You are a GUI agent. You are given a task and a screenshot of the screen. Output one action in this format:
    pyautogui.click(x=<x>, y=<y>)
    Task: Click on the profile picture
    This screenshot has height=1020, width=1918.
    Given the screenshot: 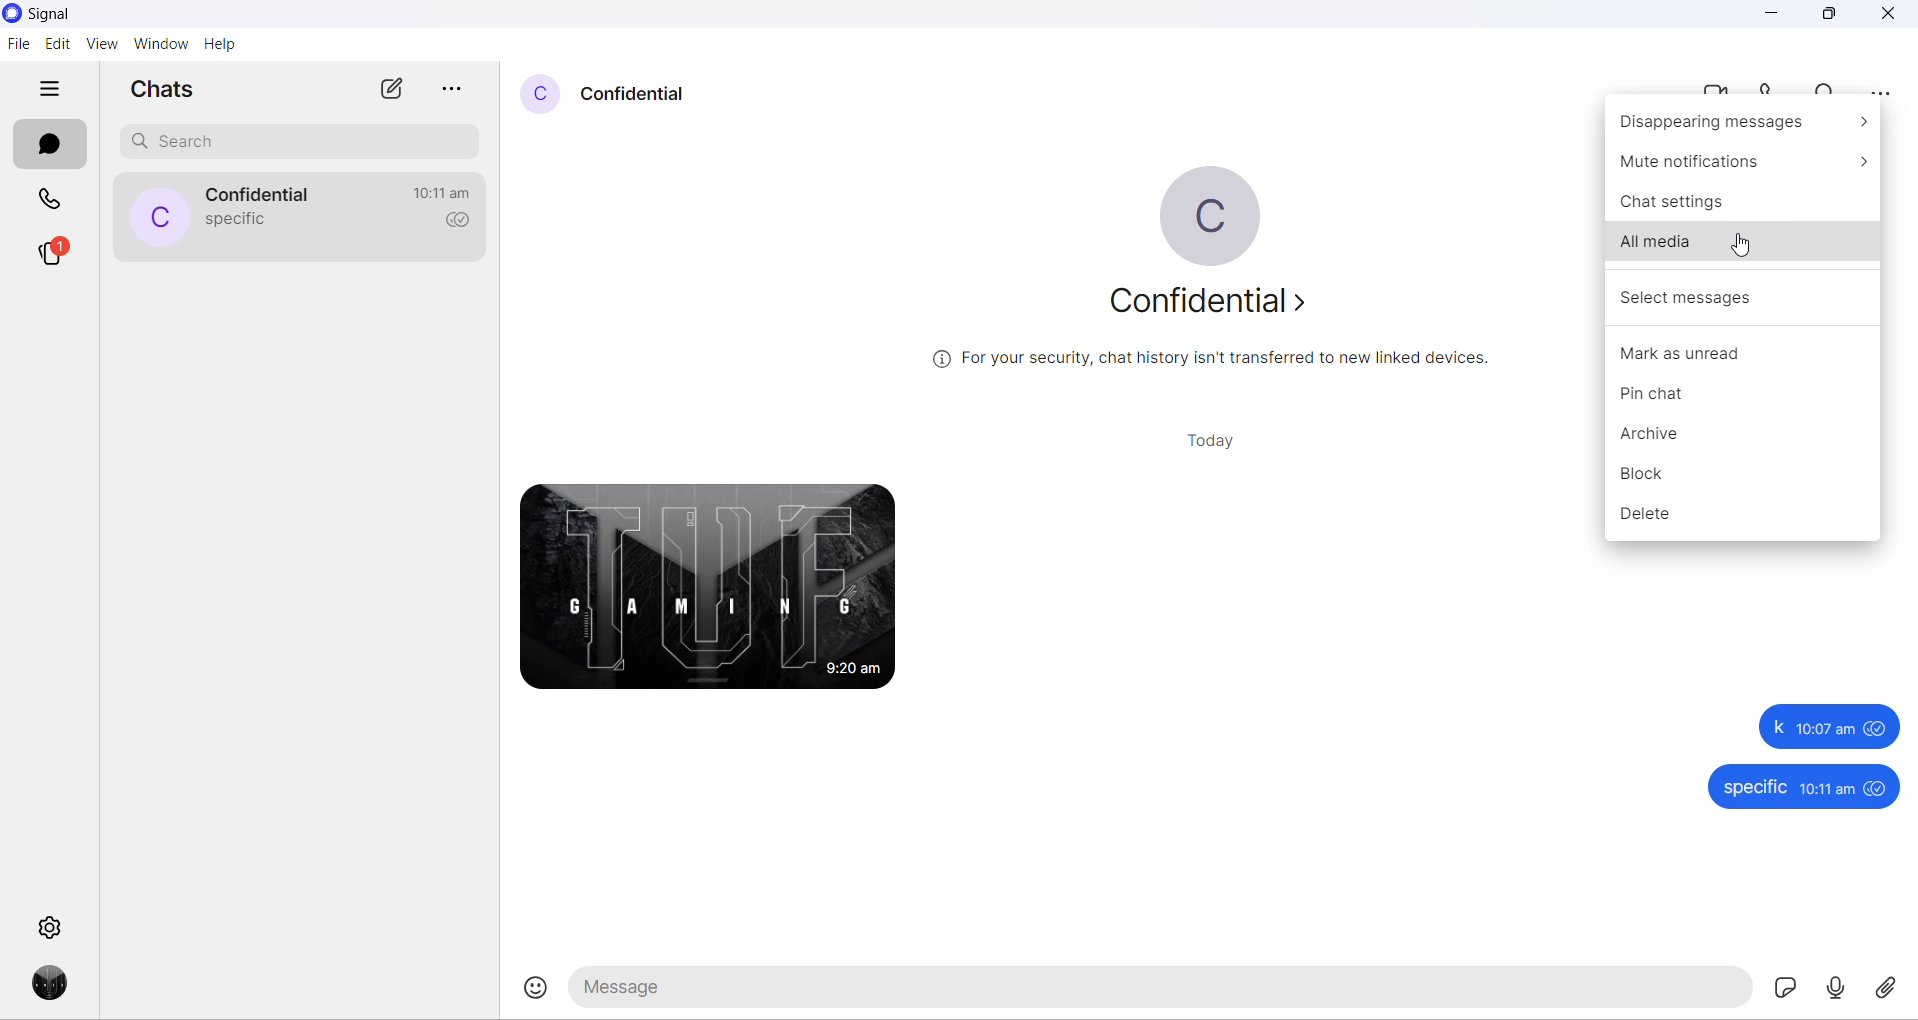 What is the action you would take?
    pyautogui.click(x=538, y=95)
    